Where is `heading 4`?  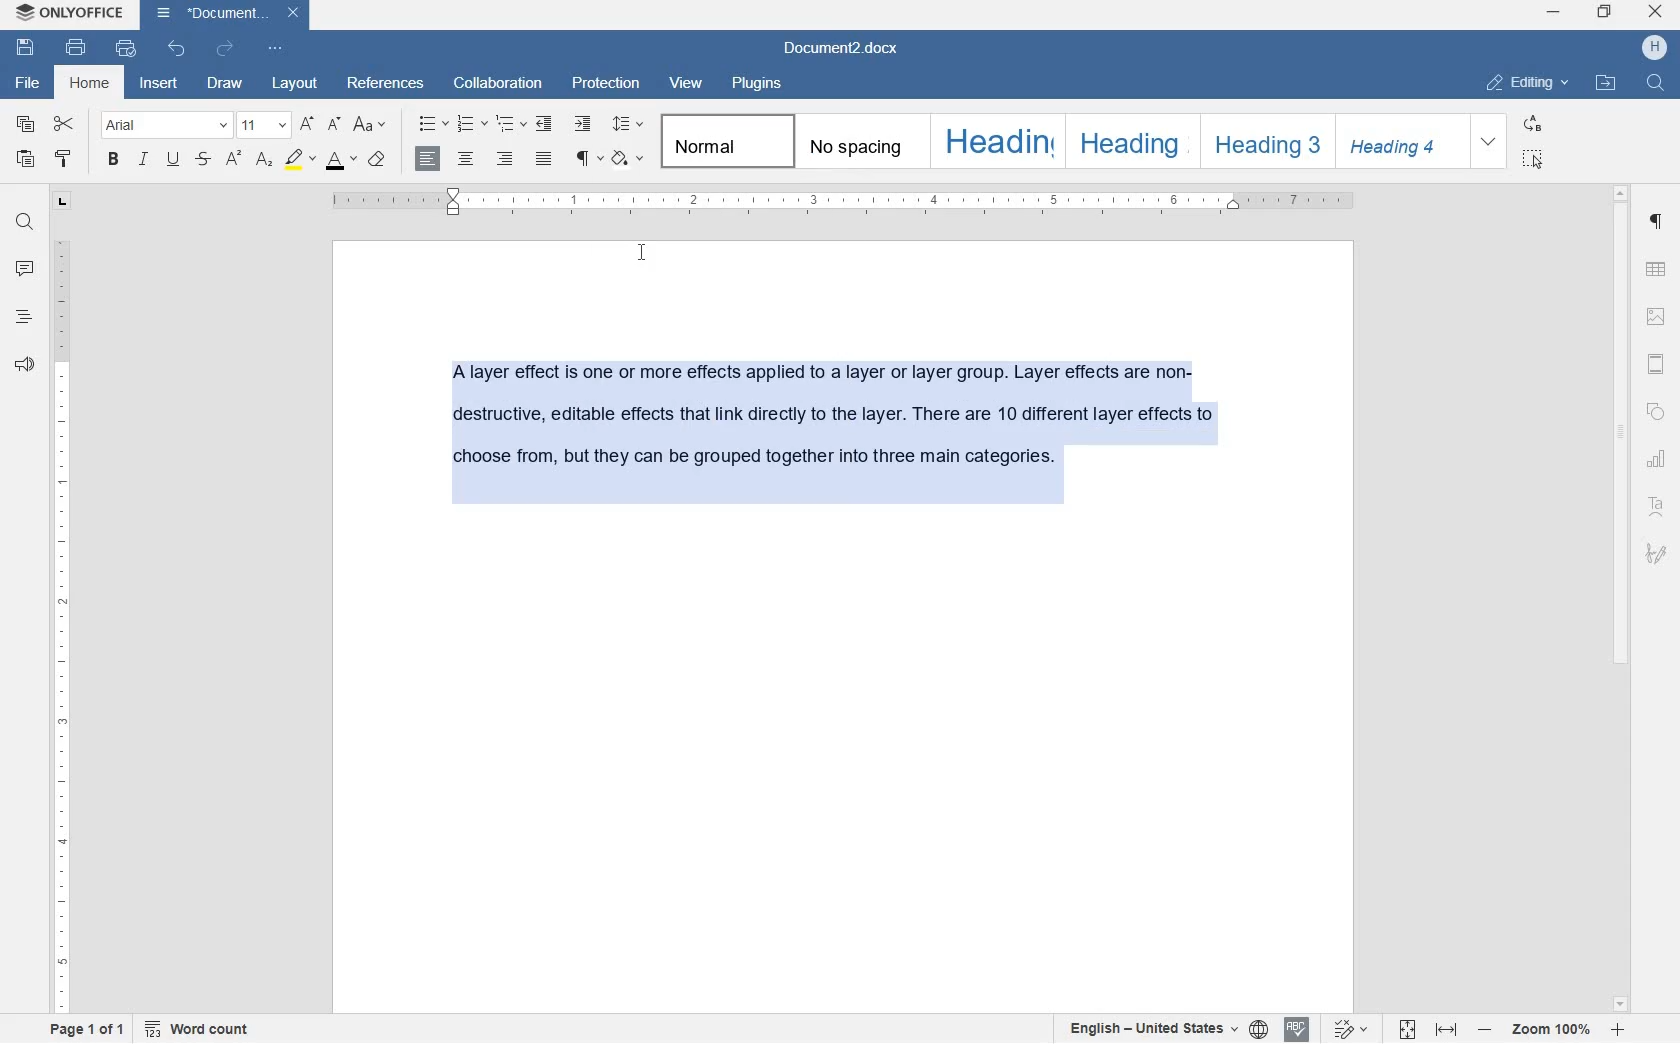
heading 4 is located at coordinates (1402, 142).